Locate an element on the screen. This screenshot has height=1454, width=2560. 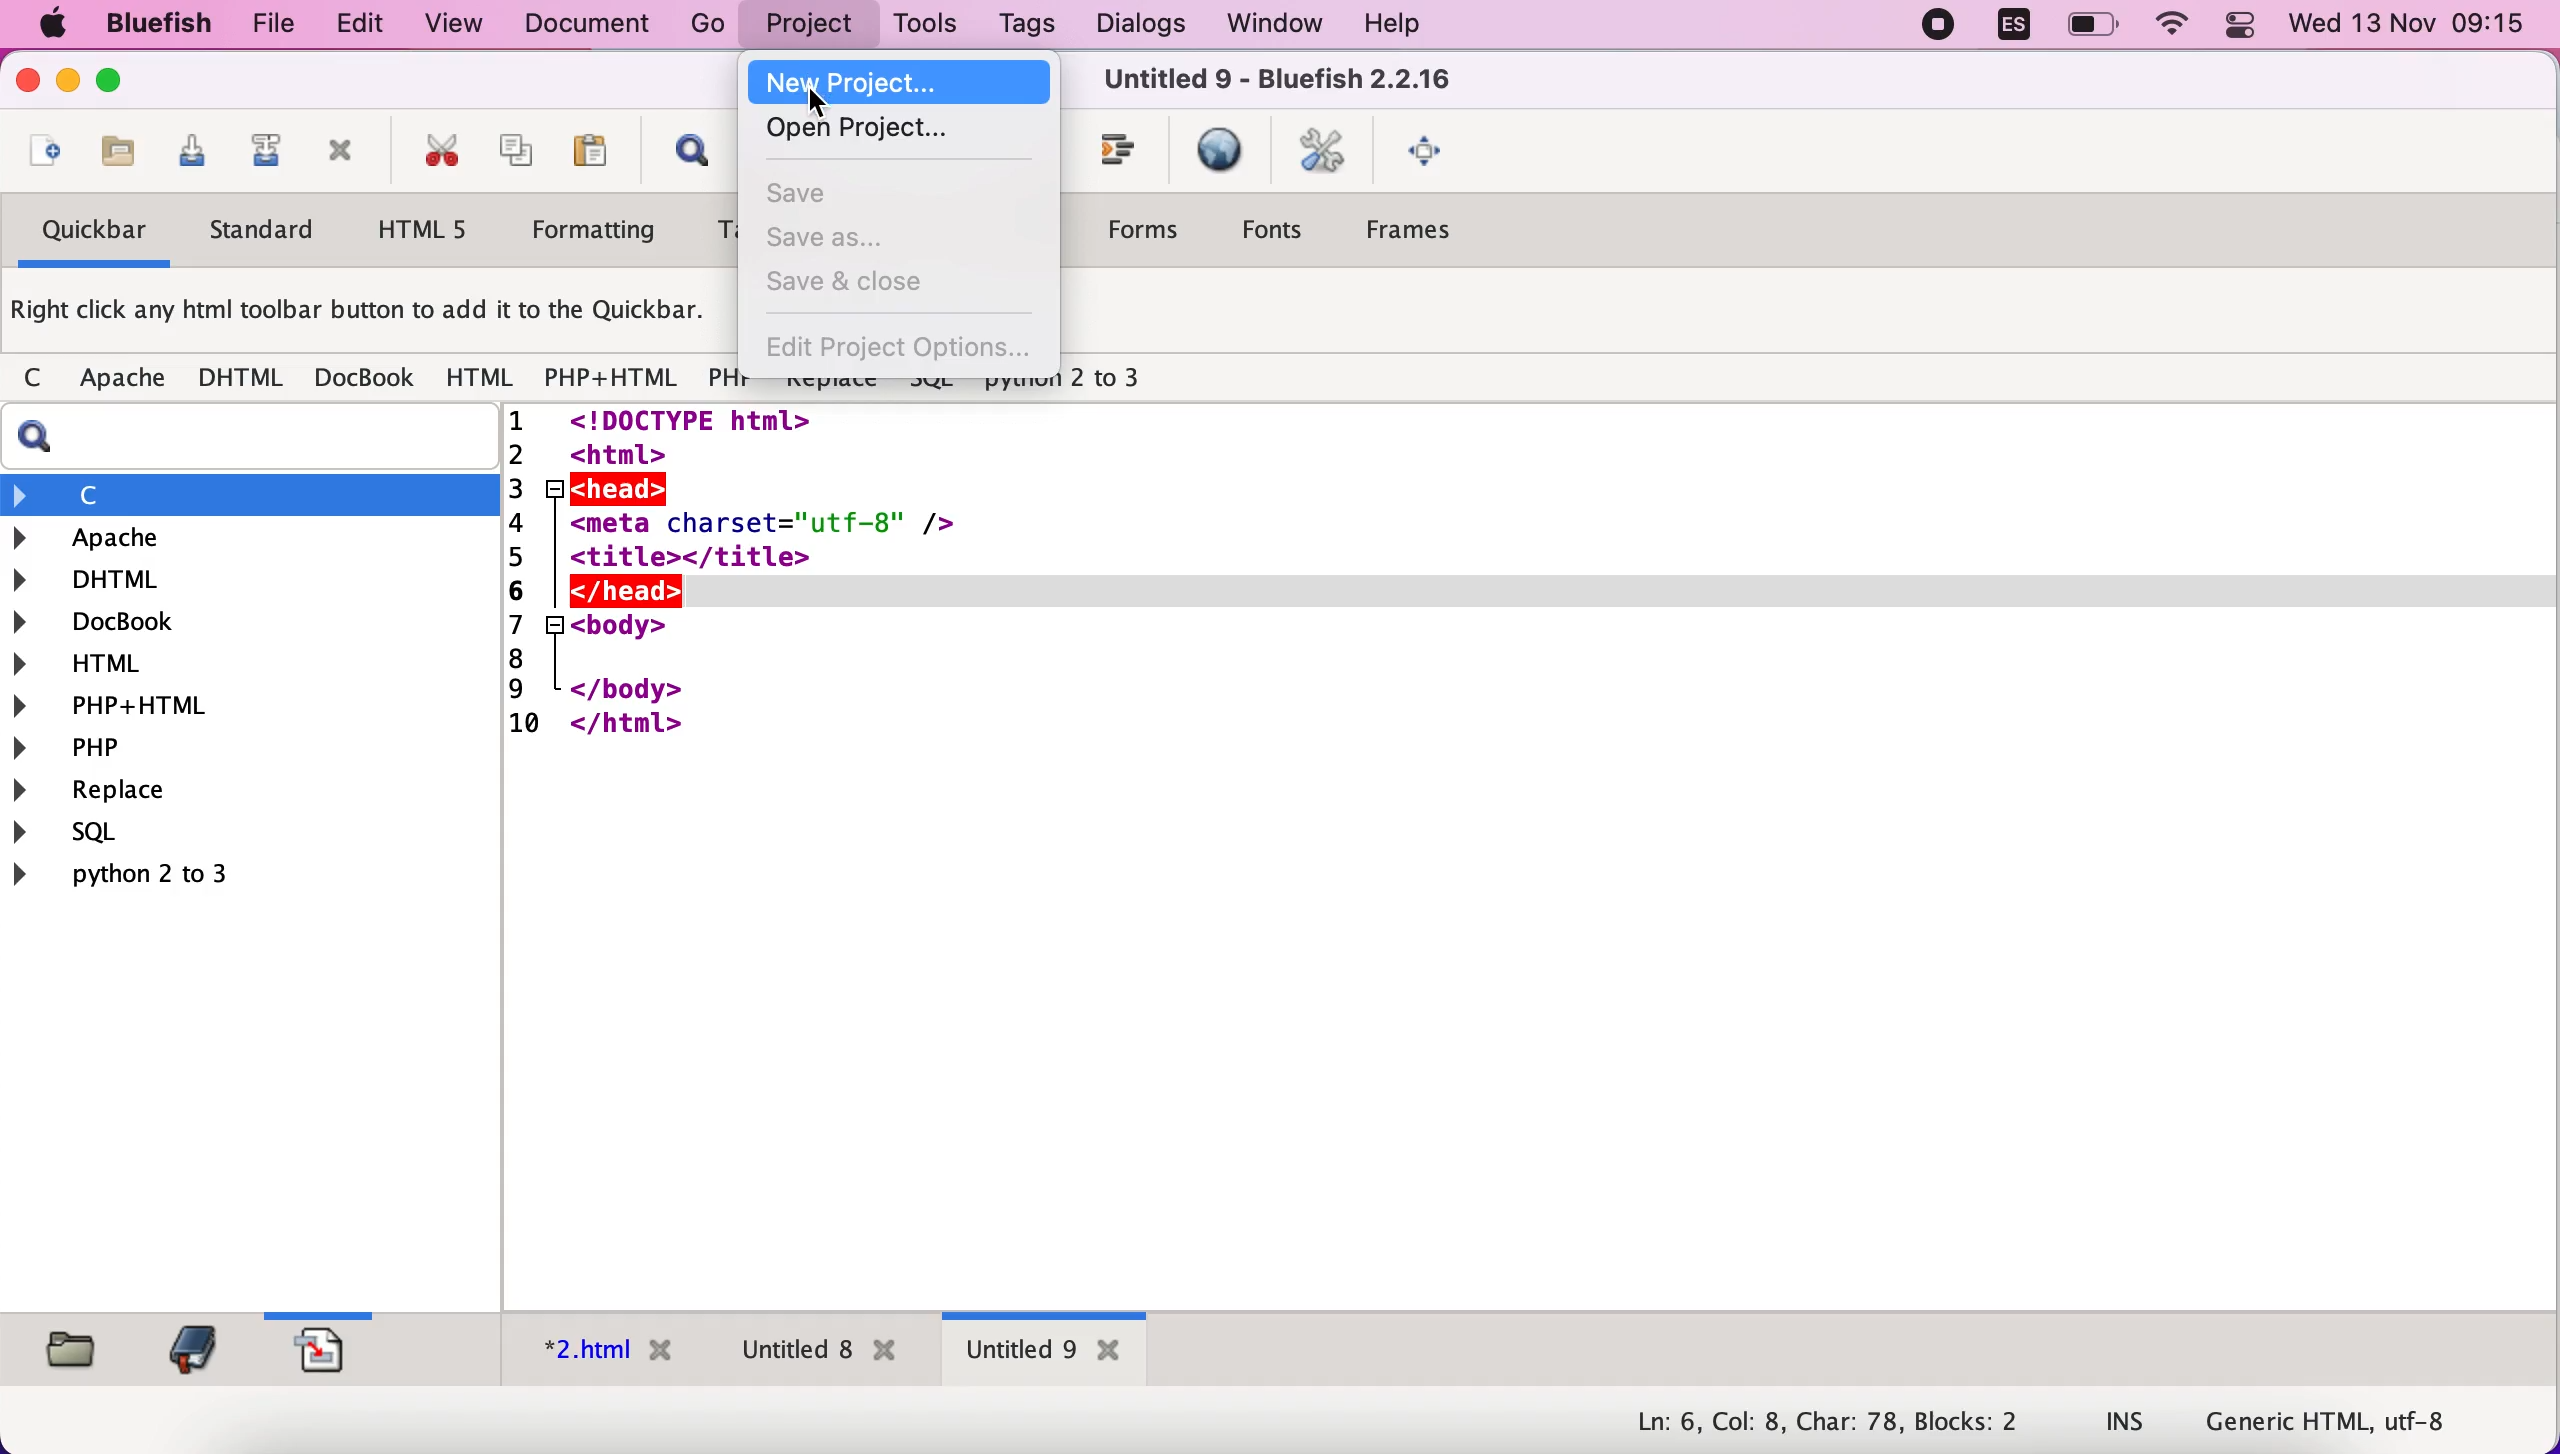
wifi is located at coordinates (2175, 27).